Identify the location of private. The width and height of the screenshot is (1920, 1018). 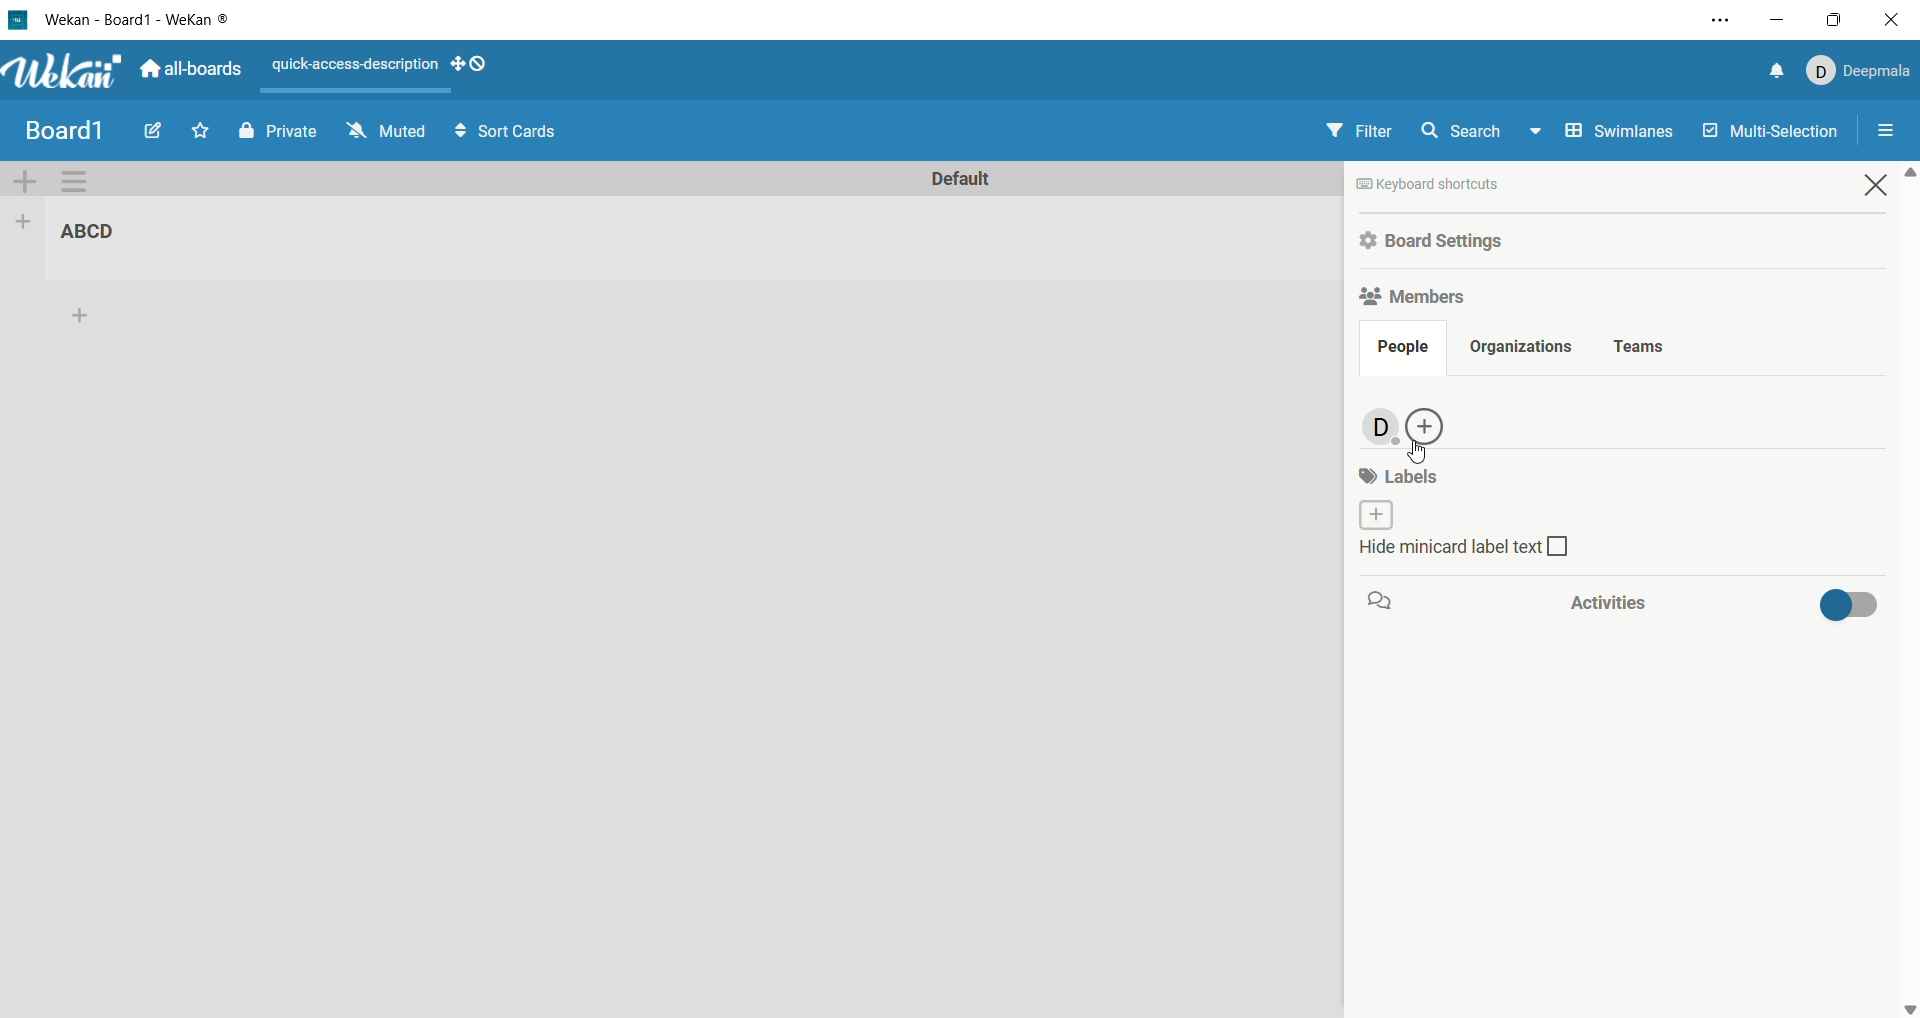
(281, 132).